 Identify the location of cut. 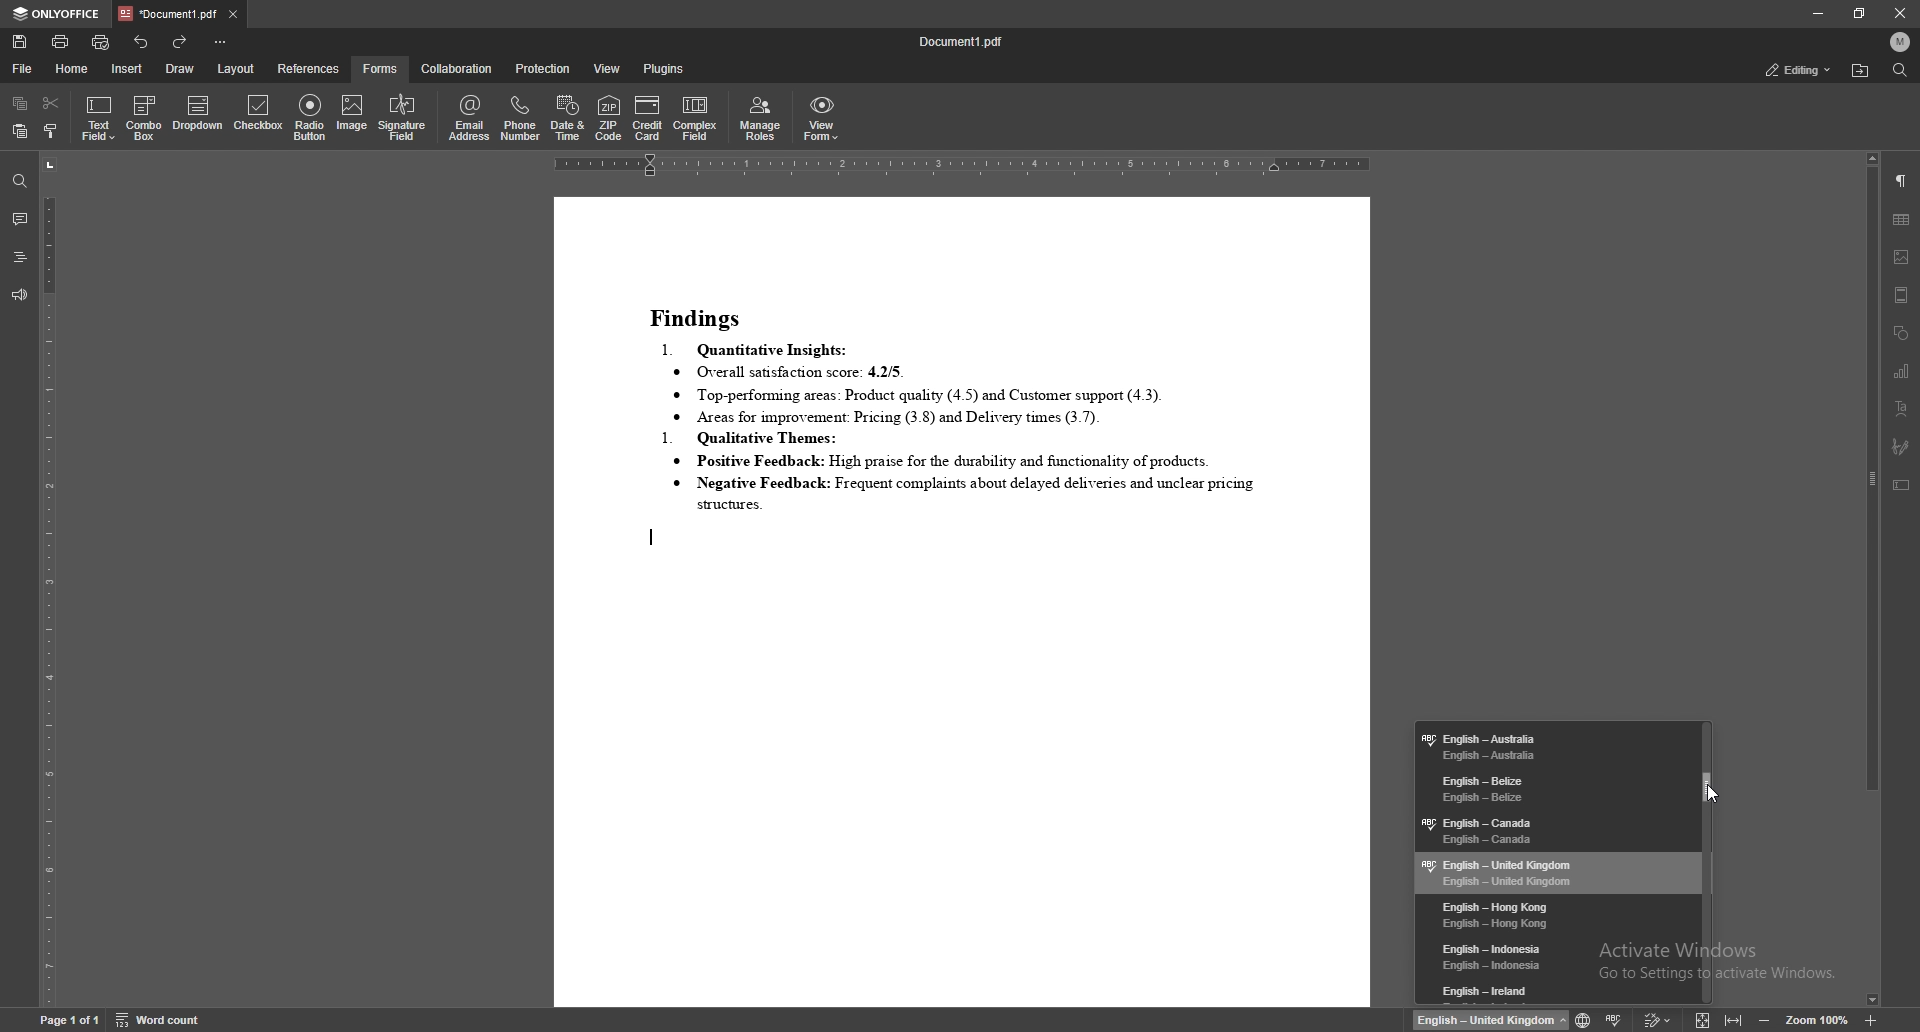
(52, 103).